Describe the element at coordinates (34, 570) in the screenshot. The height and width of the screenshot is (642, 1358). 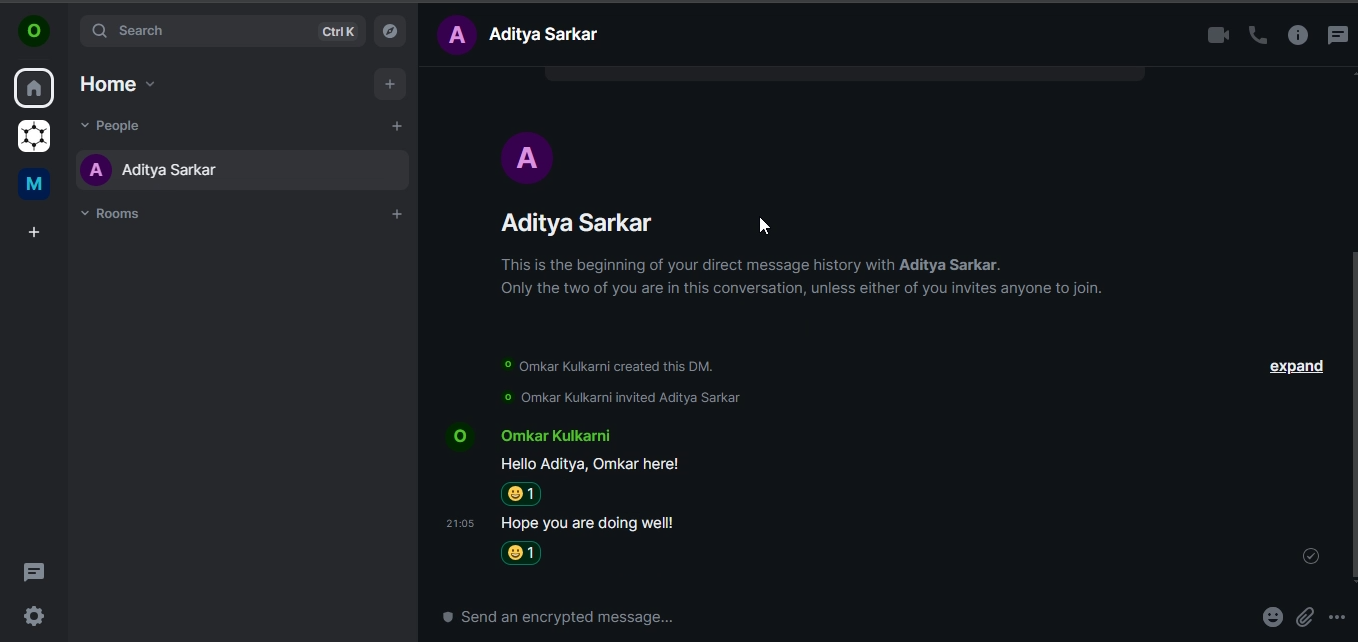
I see `threads` at that location.